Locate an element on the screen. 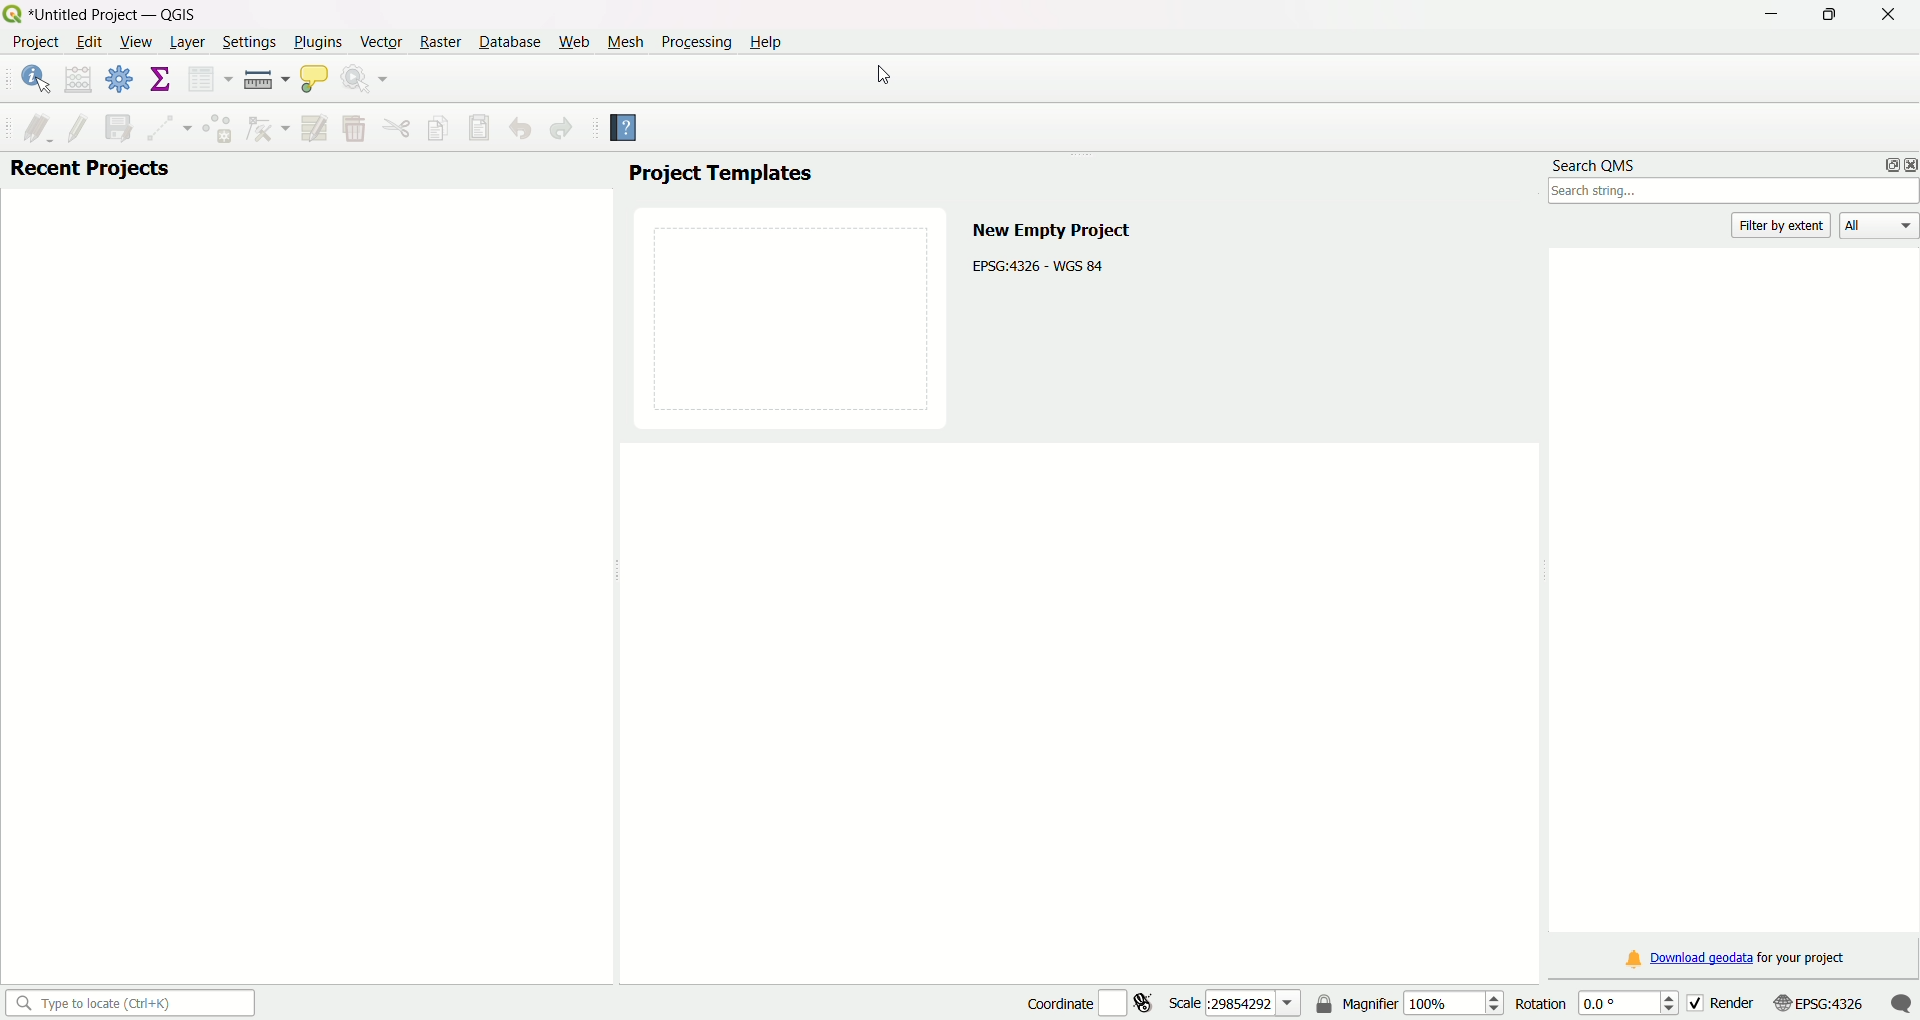 This screenshot has width=1920, height=1020. current CRS is located at coordinates (1817, 1001).